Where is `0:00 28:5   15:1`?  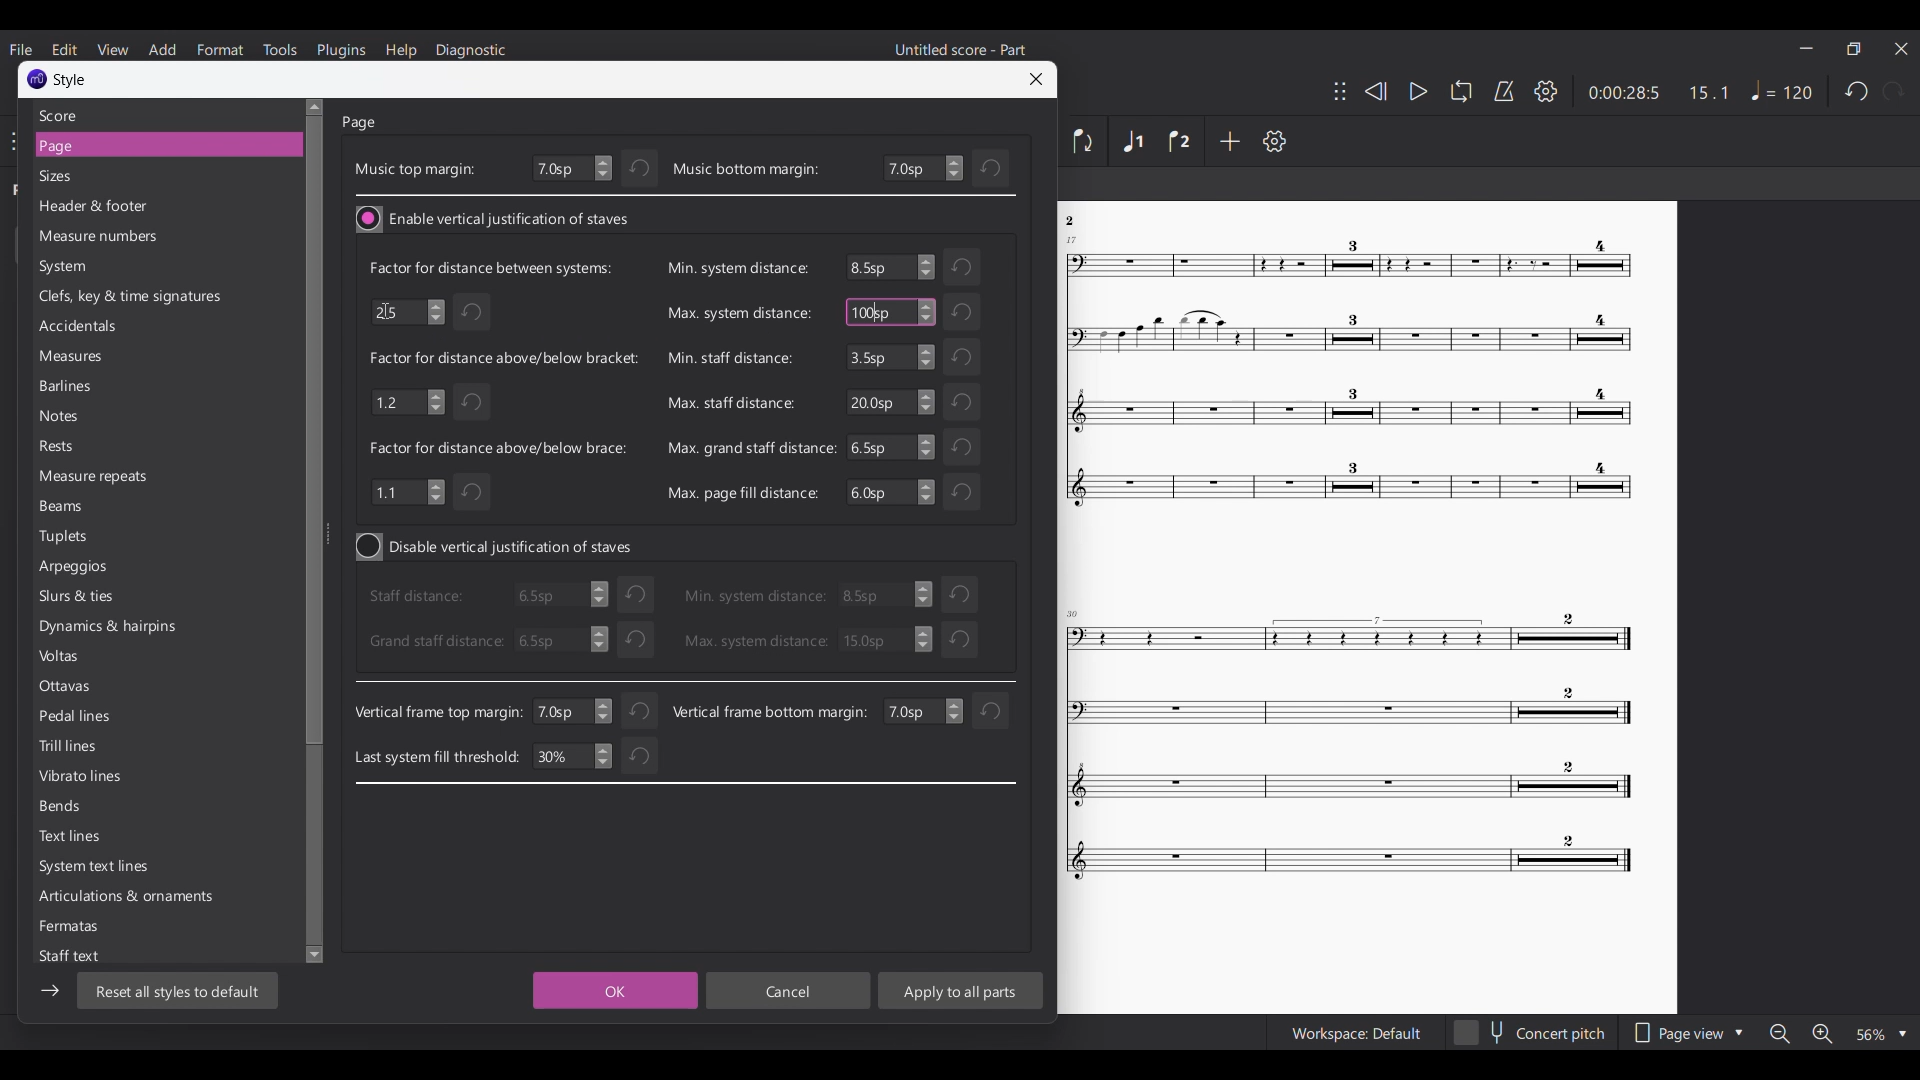 0:00 28:5   15:1 is located at coordinates (1657, 93).